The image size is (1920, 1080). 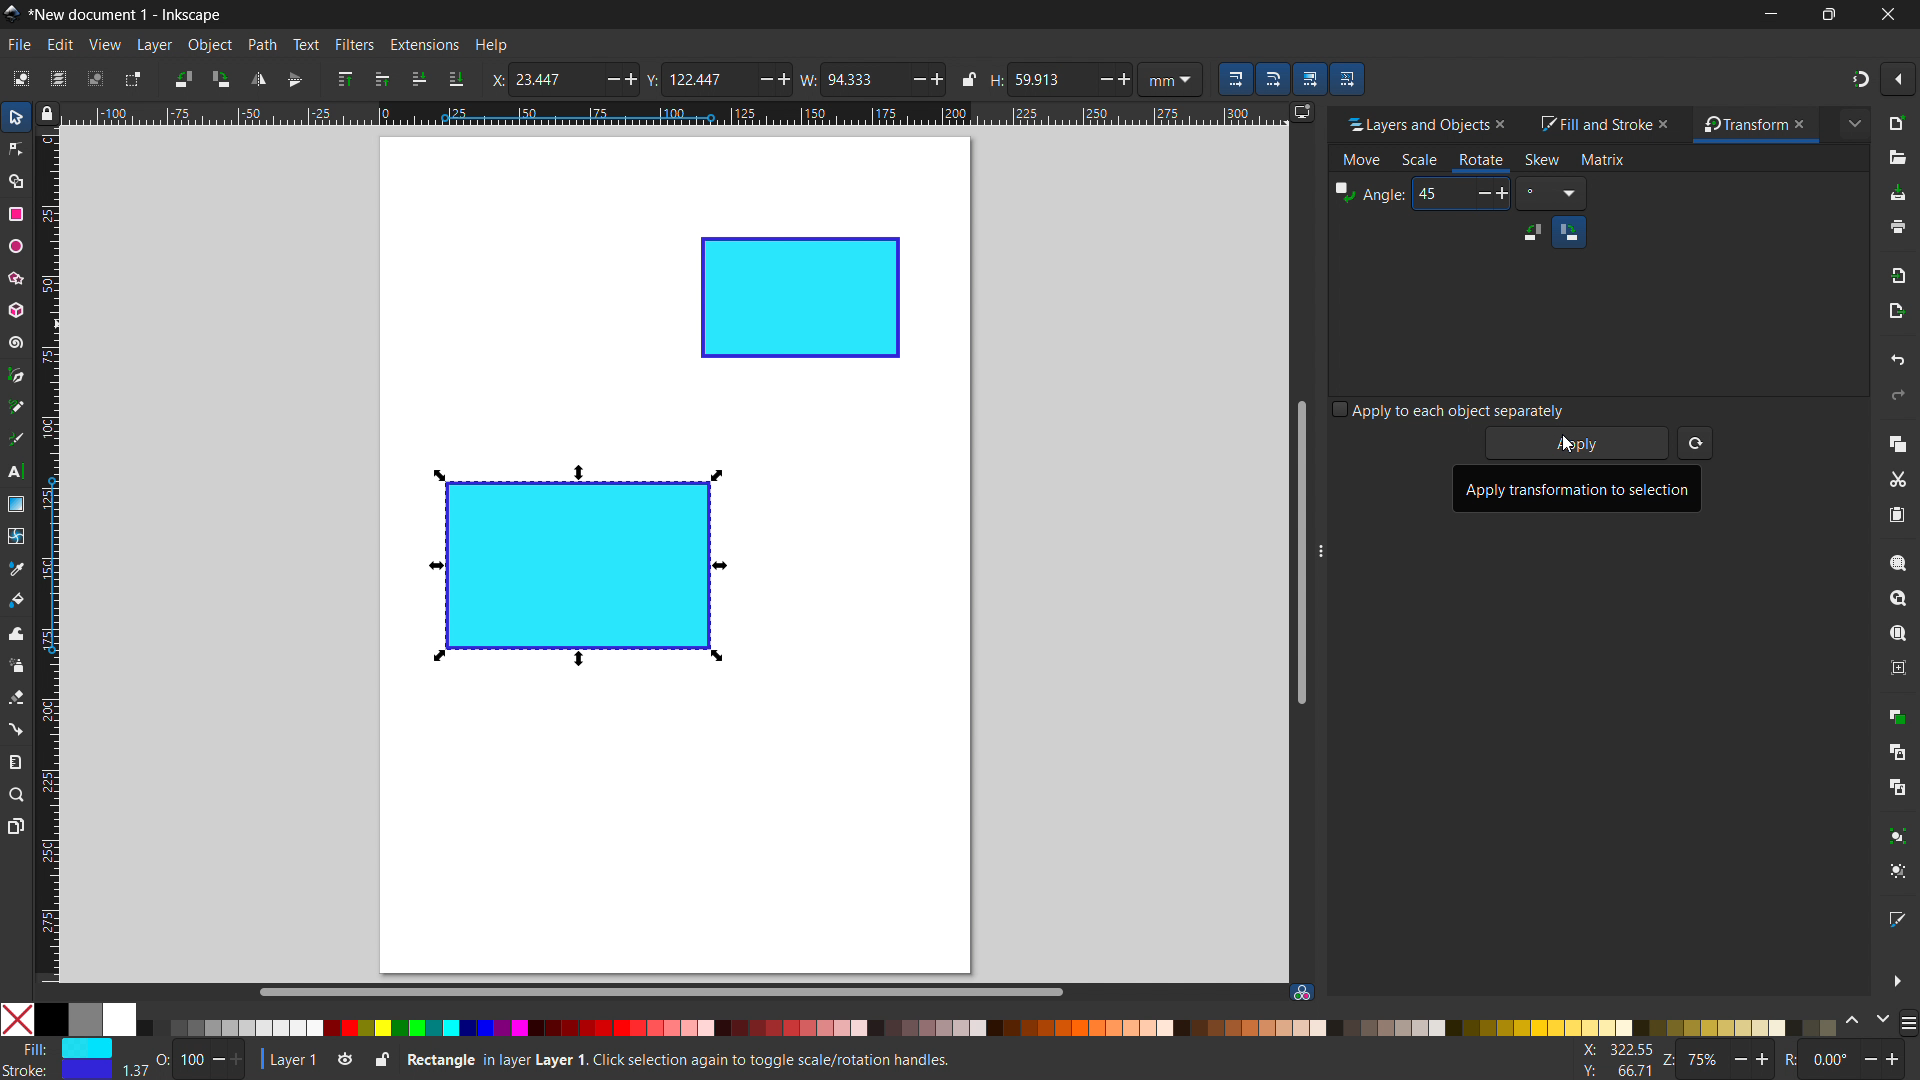 I want to click on Degree, so click(x=1552, y=193).